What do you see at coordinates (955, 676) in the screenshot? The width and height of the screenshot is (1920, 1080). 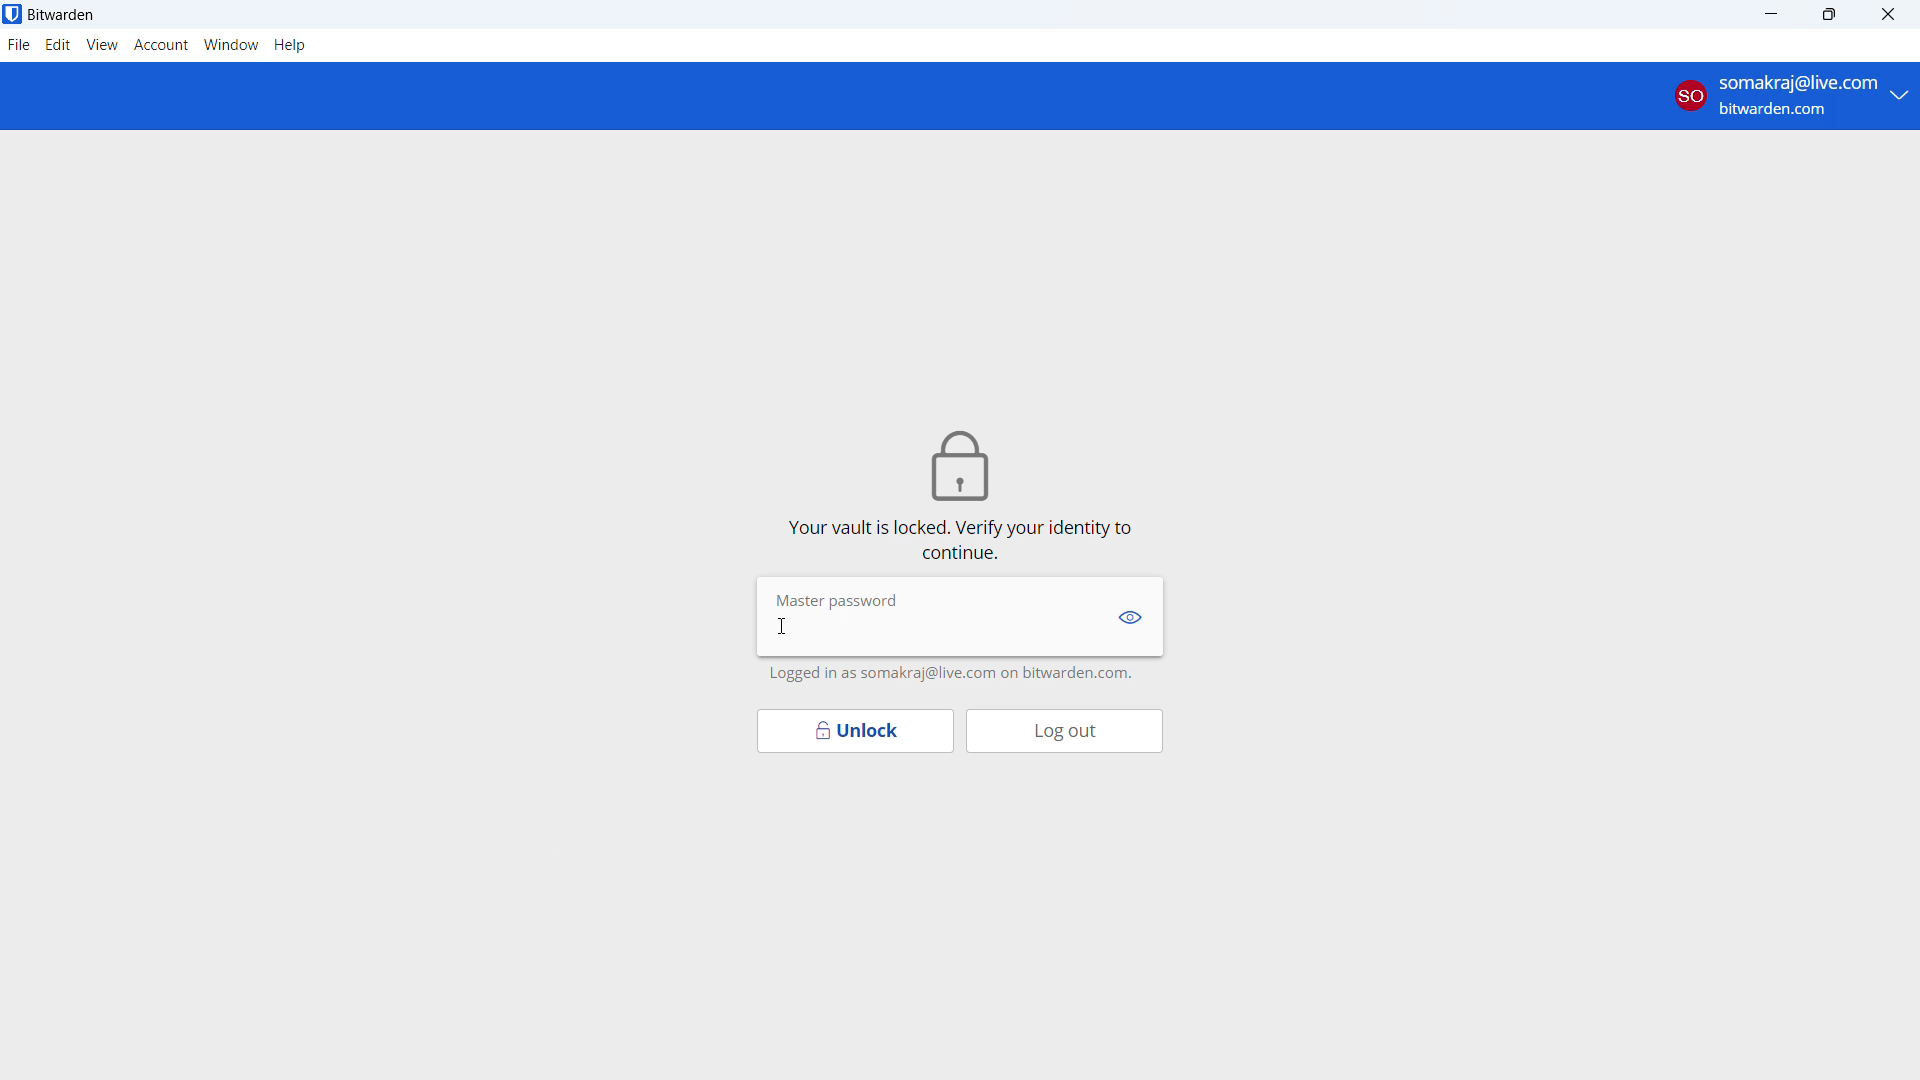 I see `logged in as somakraj@live.com on bitwarden.com.` at bounding box center [955, 676].